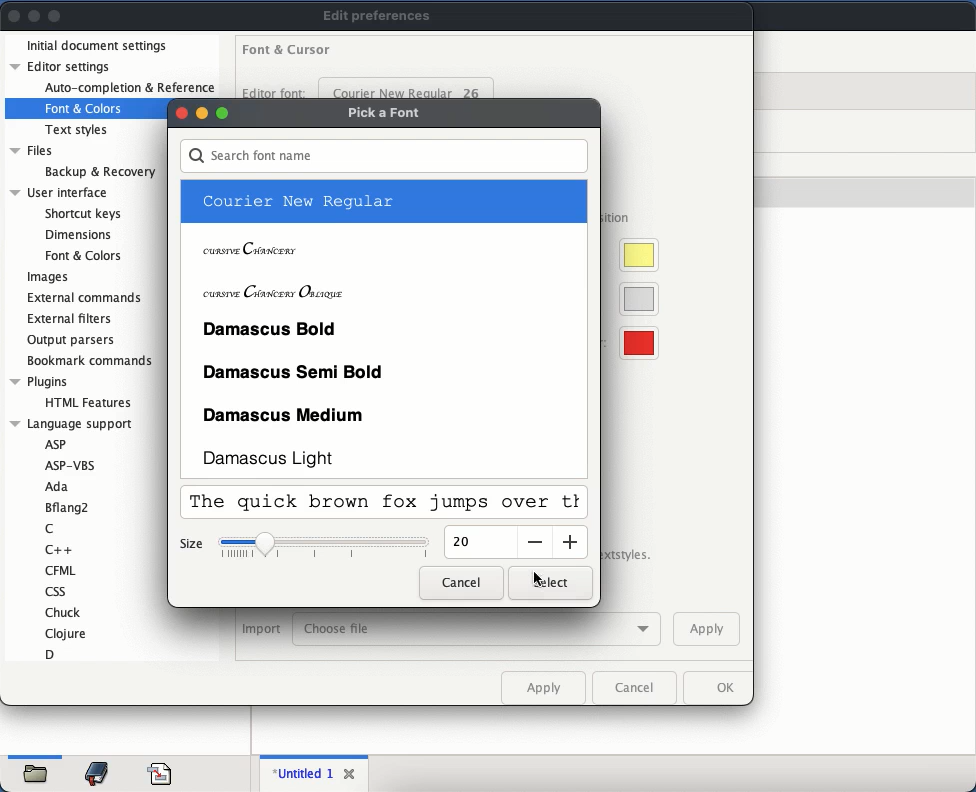  I want to click on select, so click(547, 583).